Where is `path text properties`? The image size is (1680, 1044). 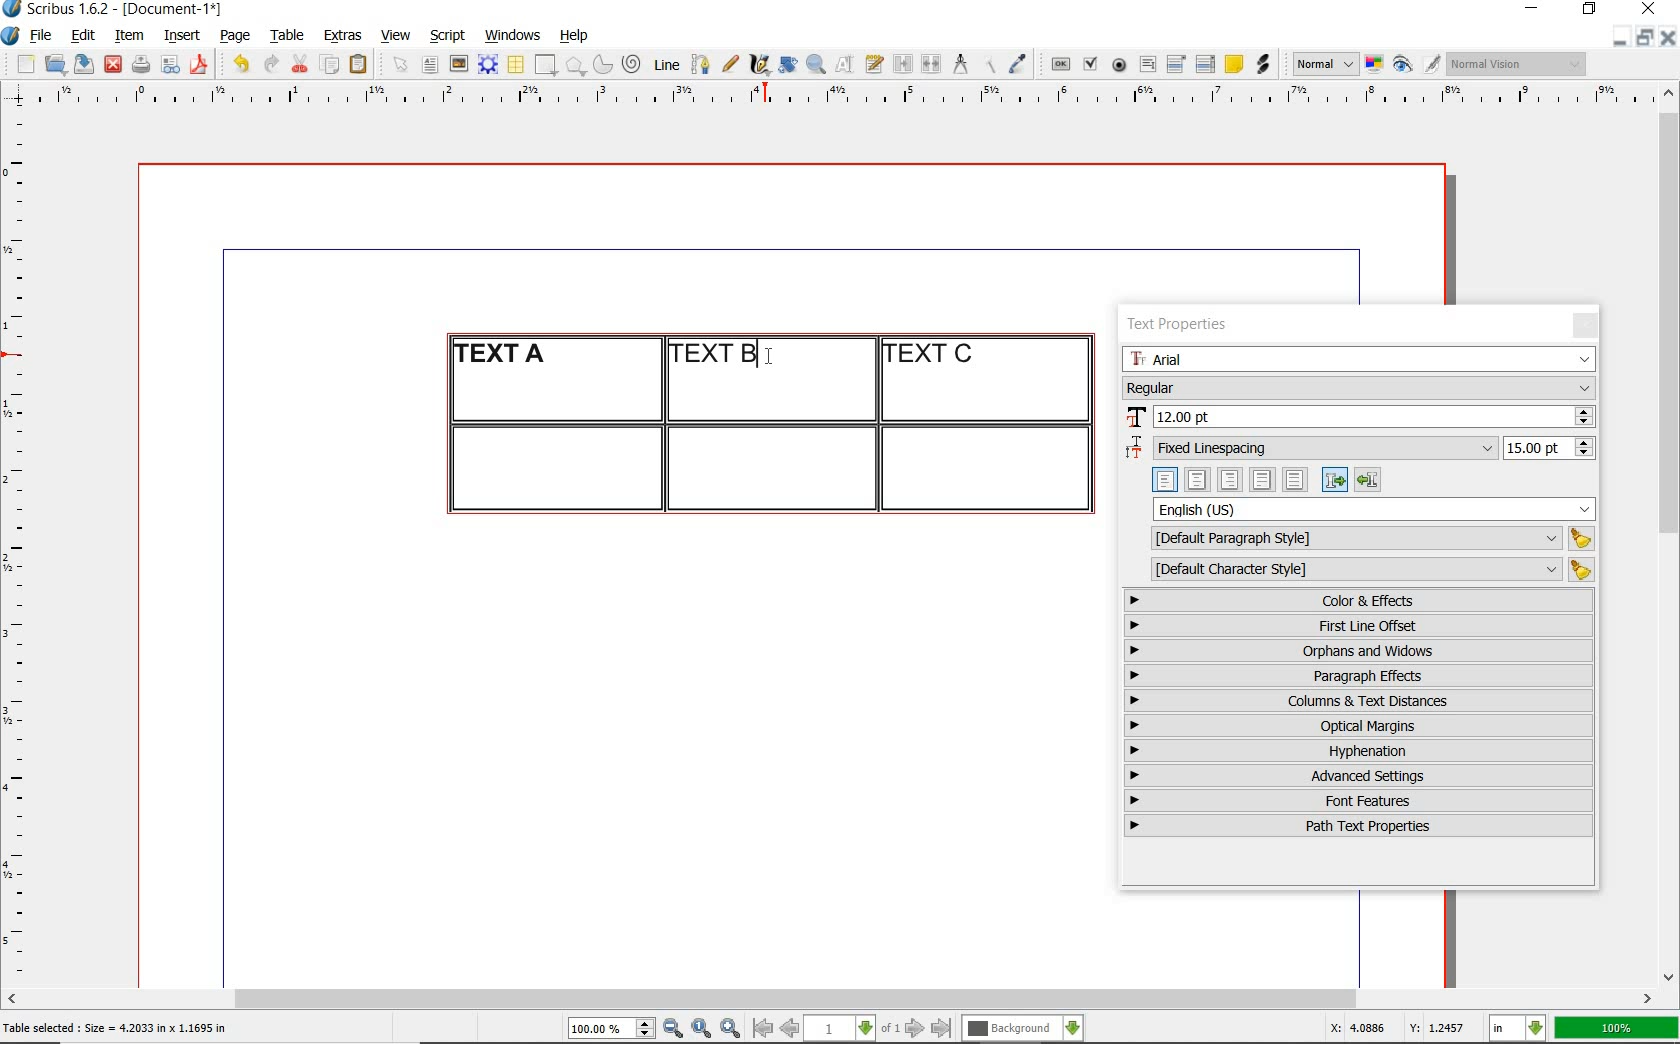 path text properties is located at coordinates (1356, 826).